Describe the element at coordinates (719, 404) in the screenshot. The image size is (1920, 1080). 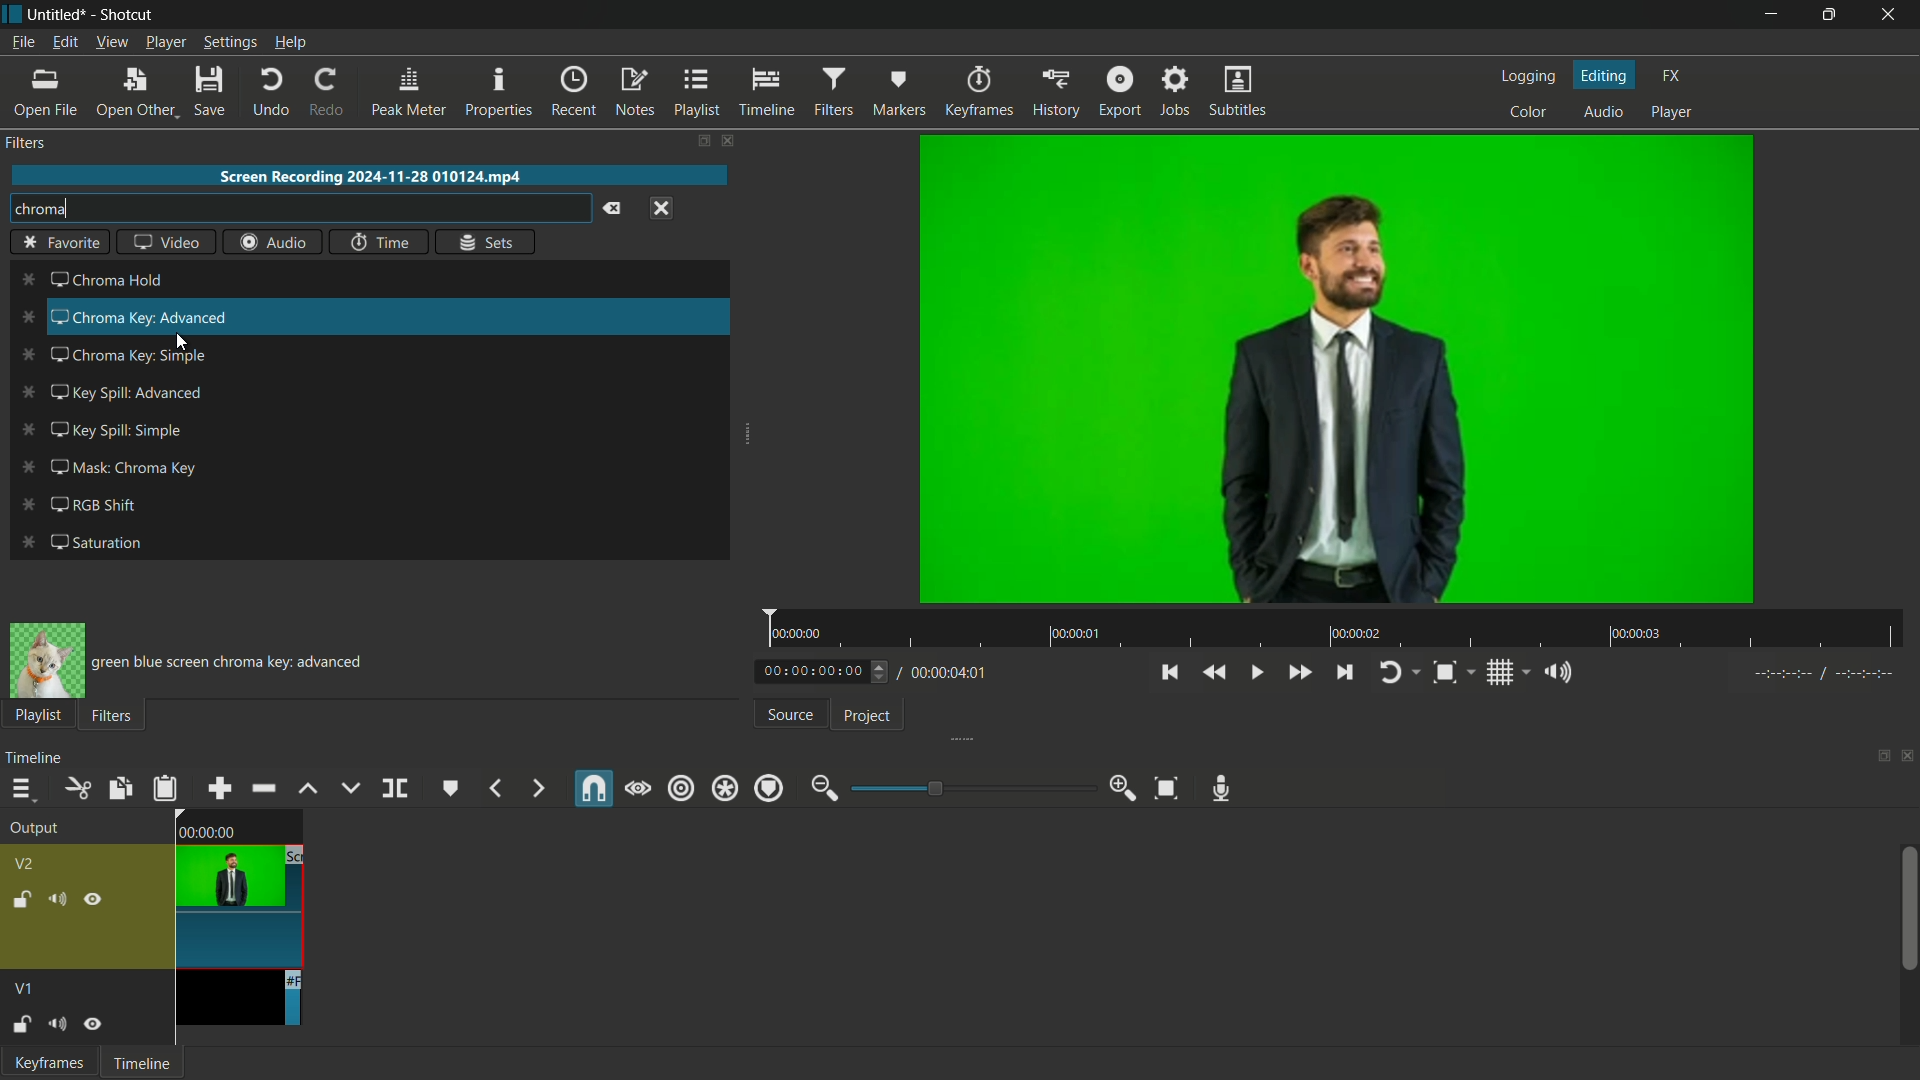
I see `scroll bar` at that location.